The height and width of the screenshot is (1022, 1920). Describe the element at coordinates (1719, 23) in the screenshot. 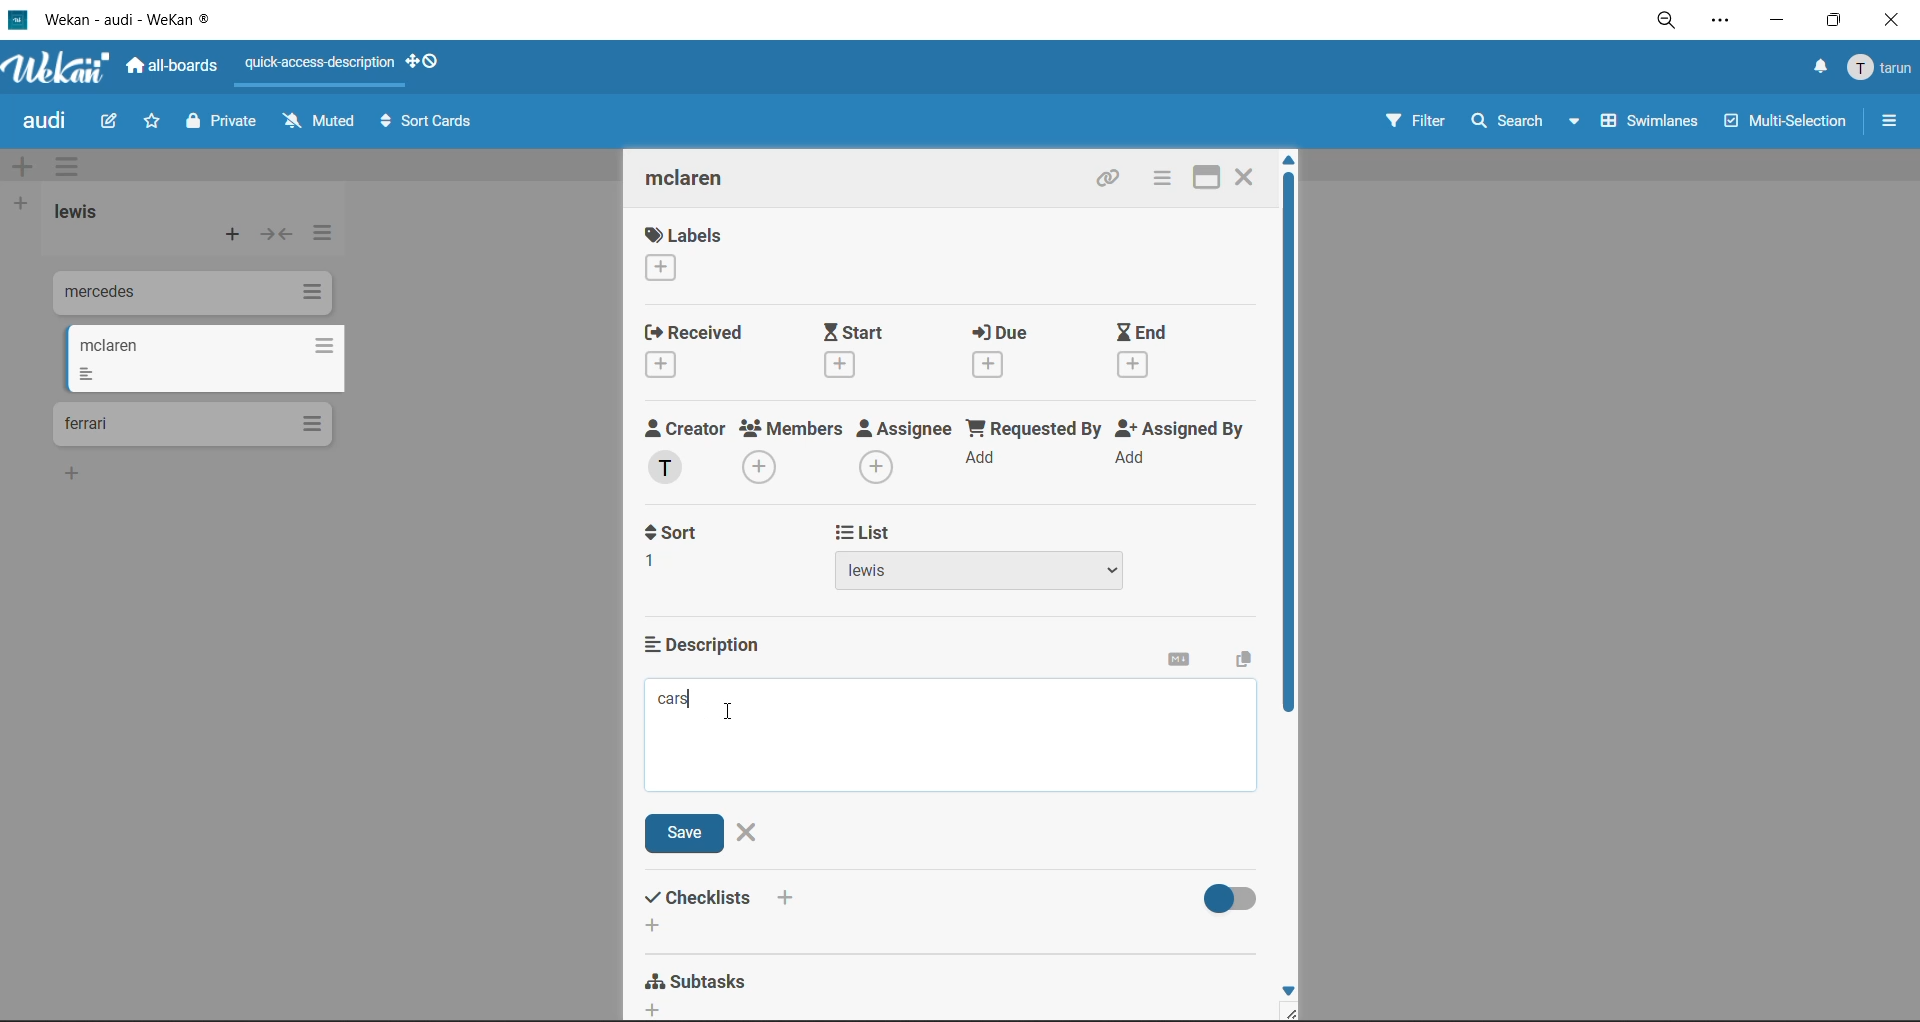

I see `settings` at that location.